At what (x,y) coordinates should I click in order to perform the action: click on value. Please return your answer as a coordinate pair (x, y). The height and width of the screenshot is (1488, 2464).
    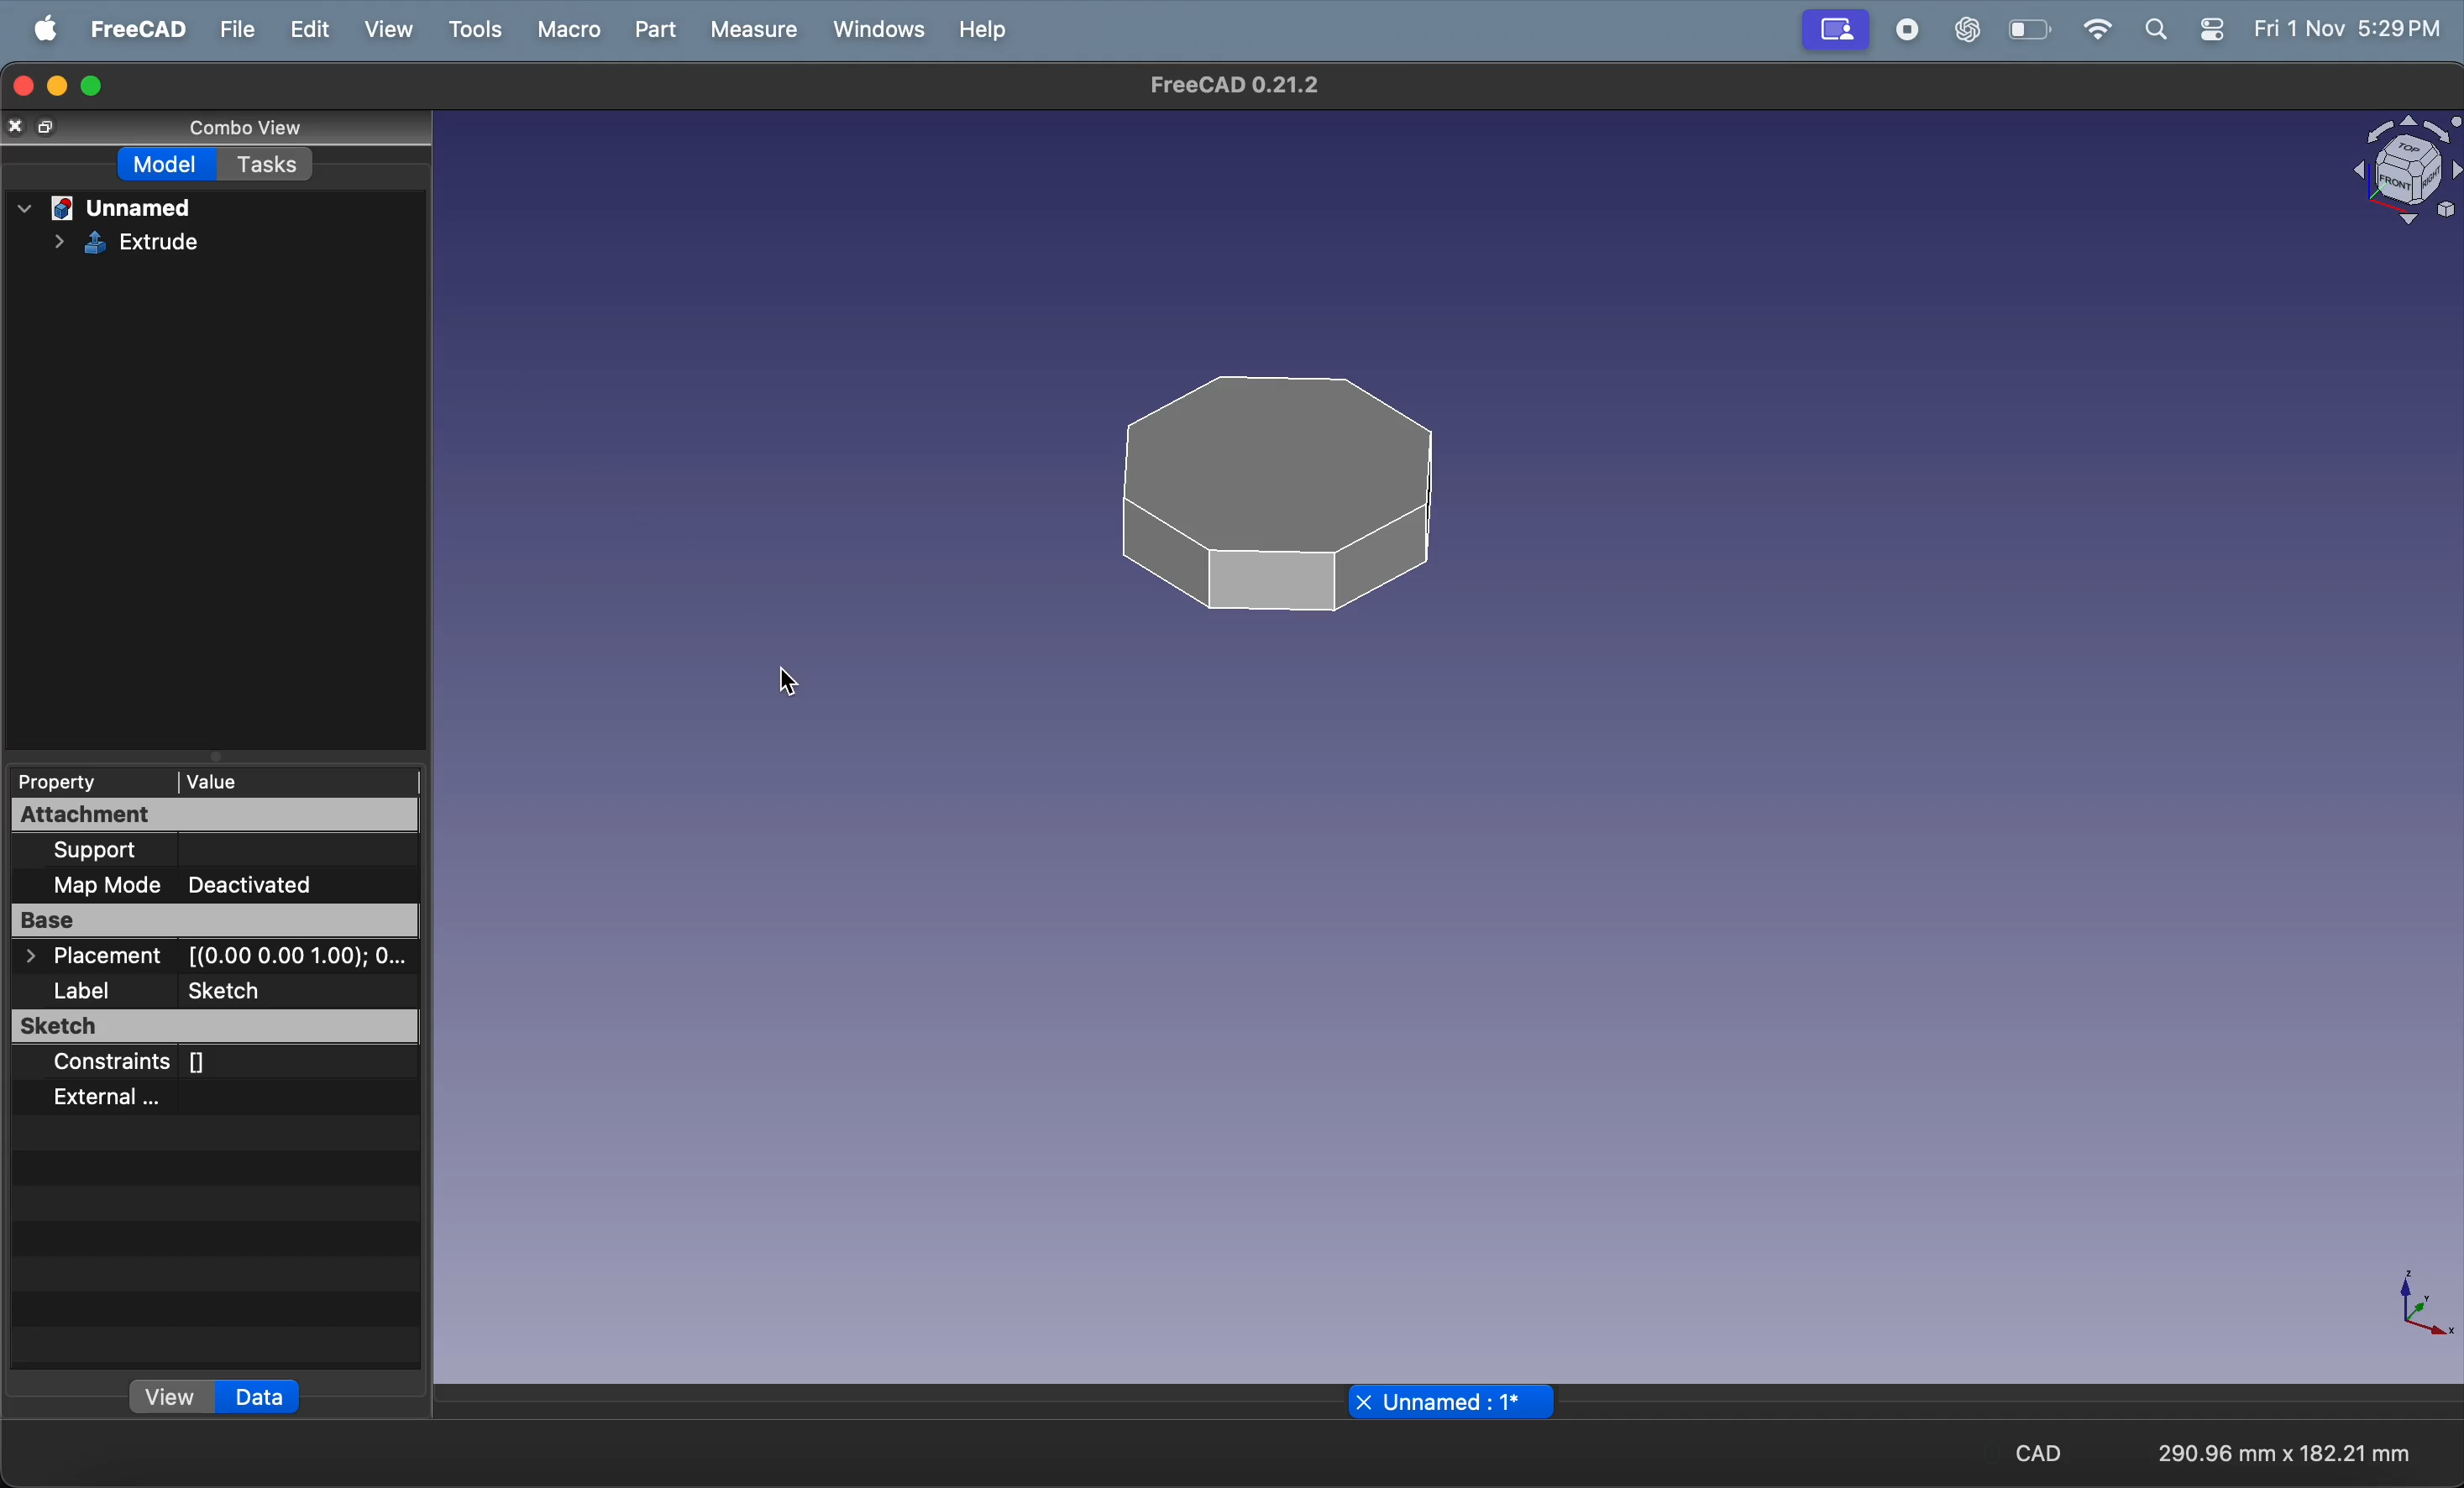
    Looking at the image, I should click on (285, 782).